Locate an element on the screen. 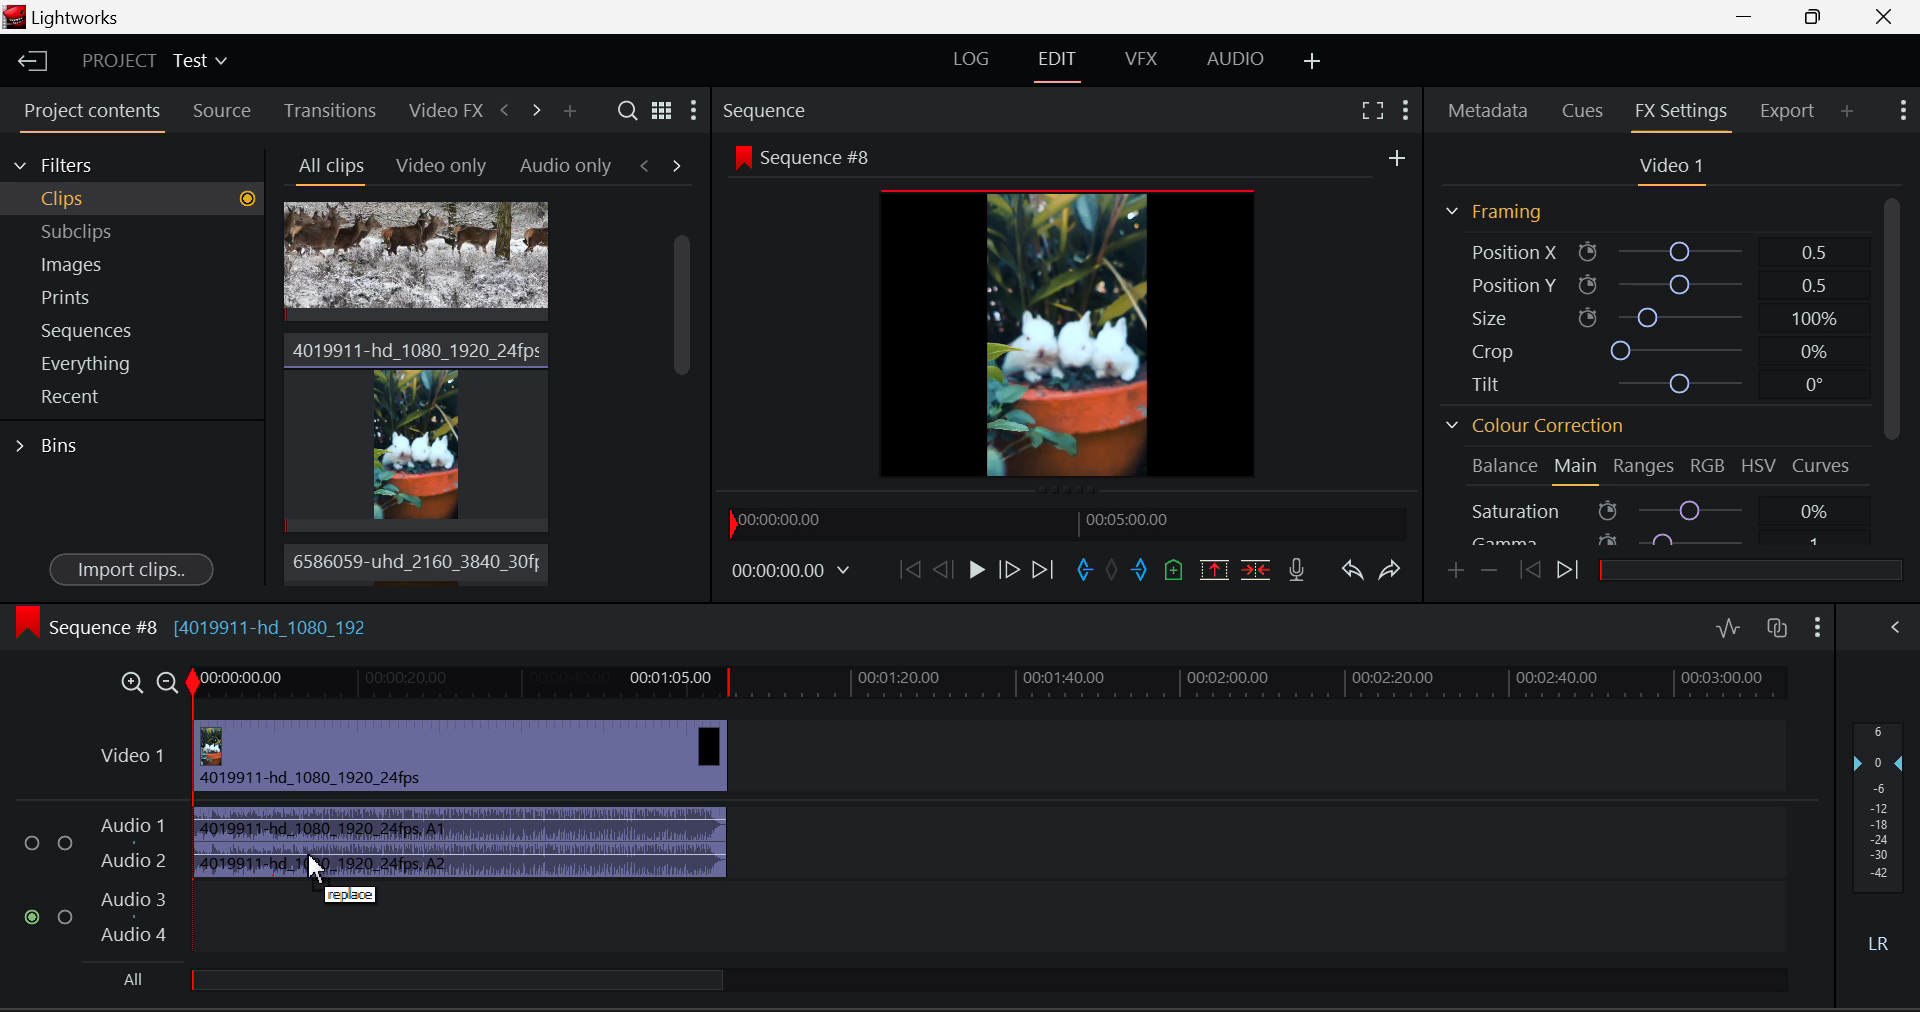 The image size is (1920, 1012). Undo is located at coordinates (1352, 570).